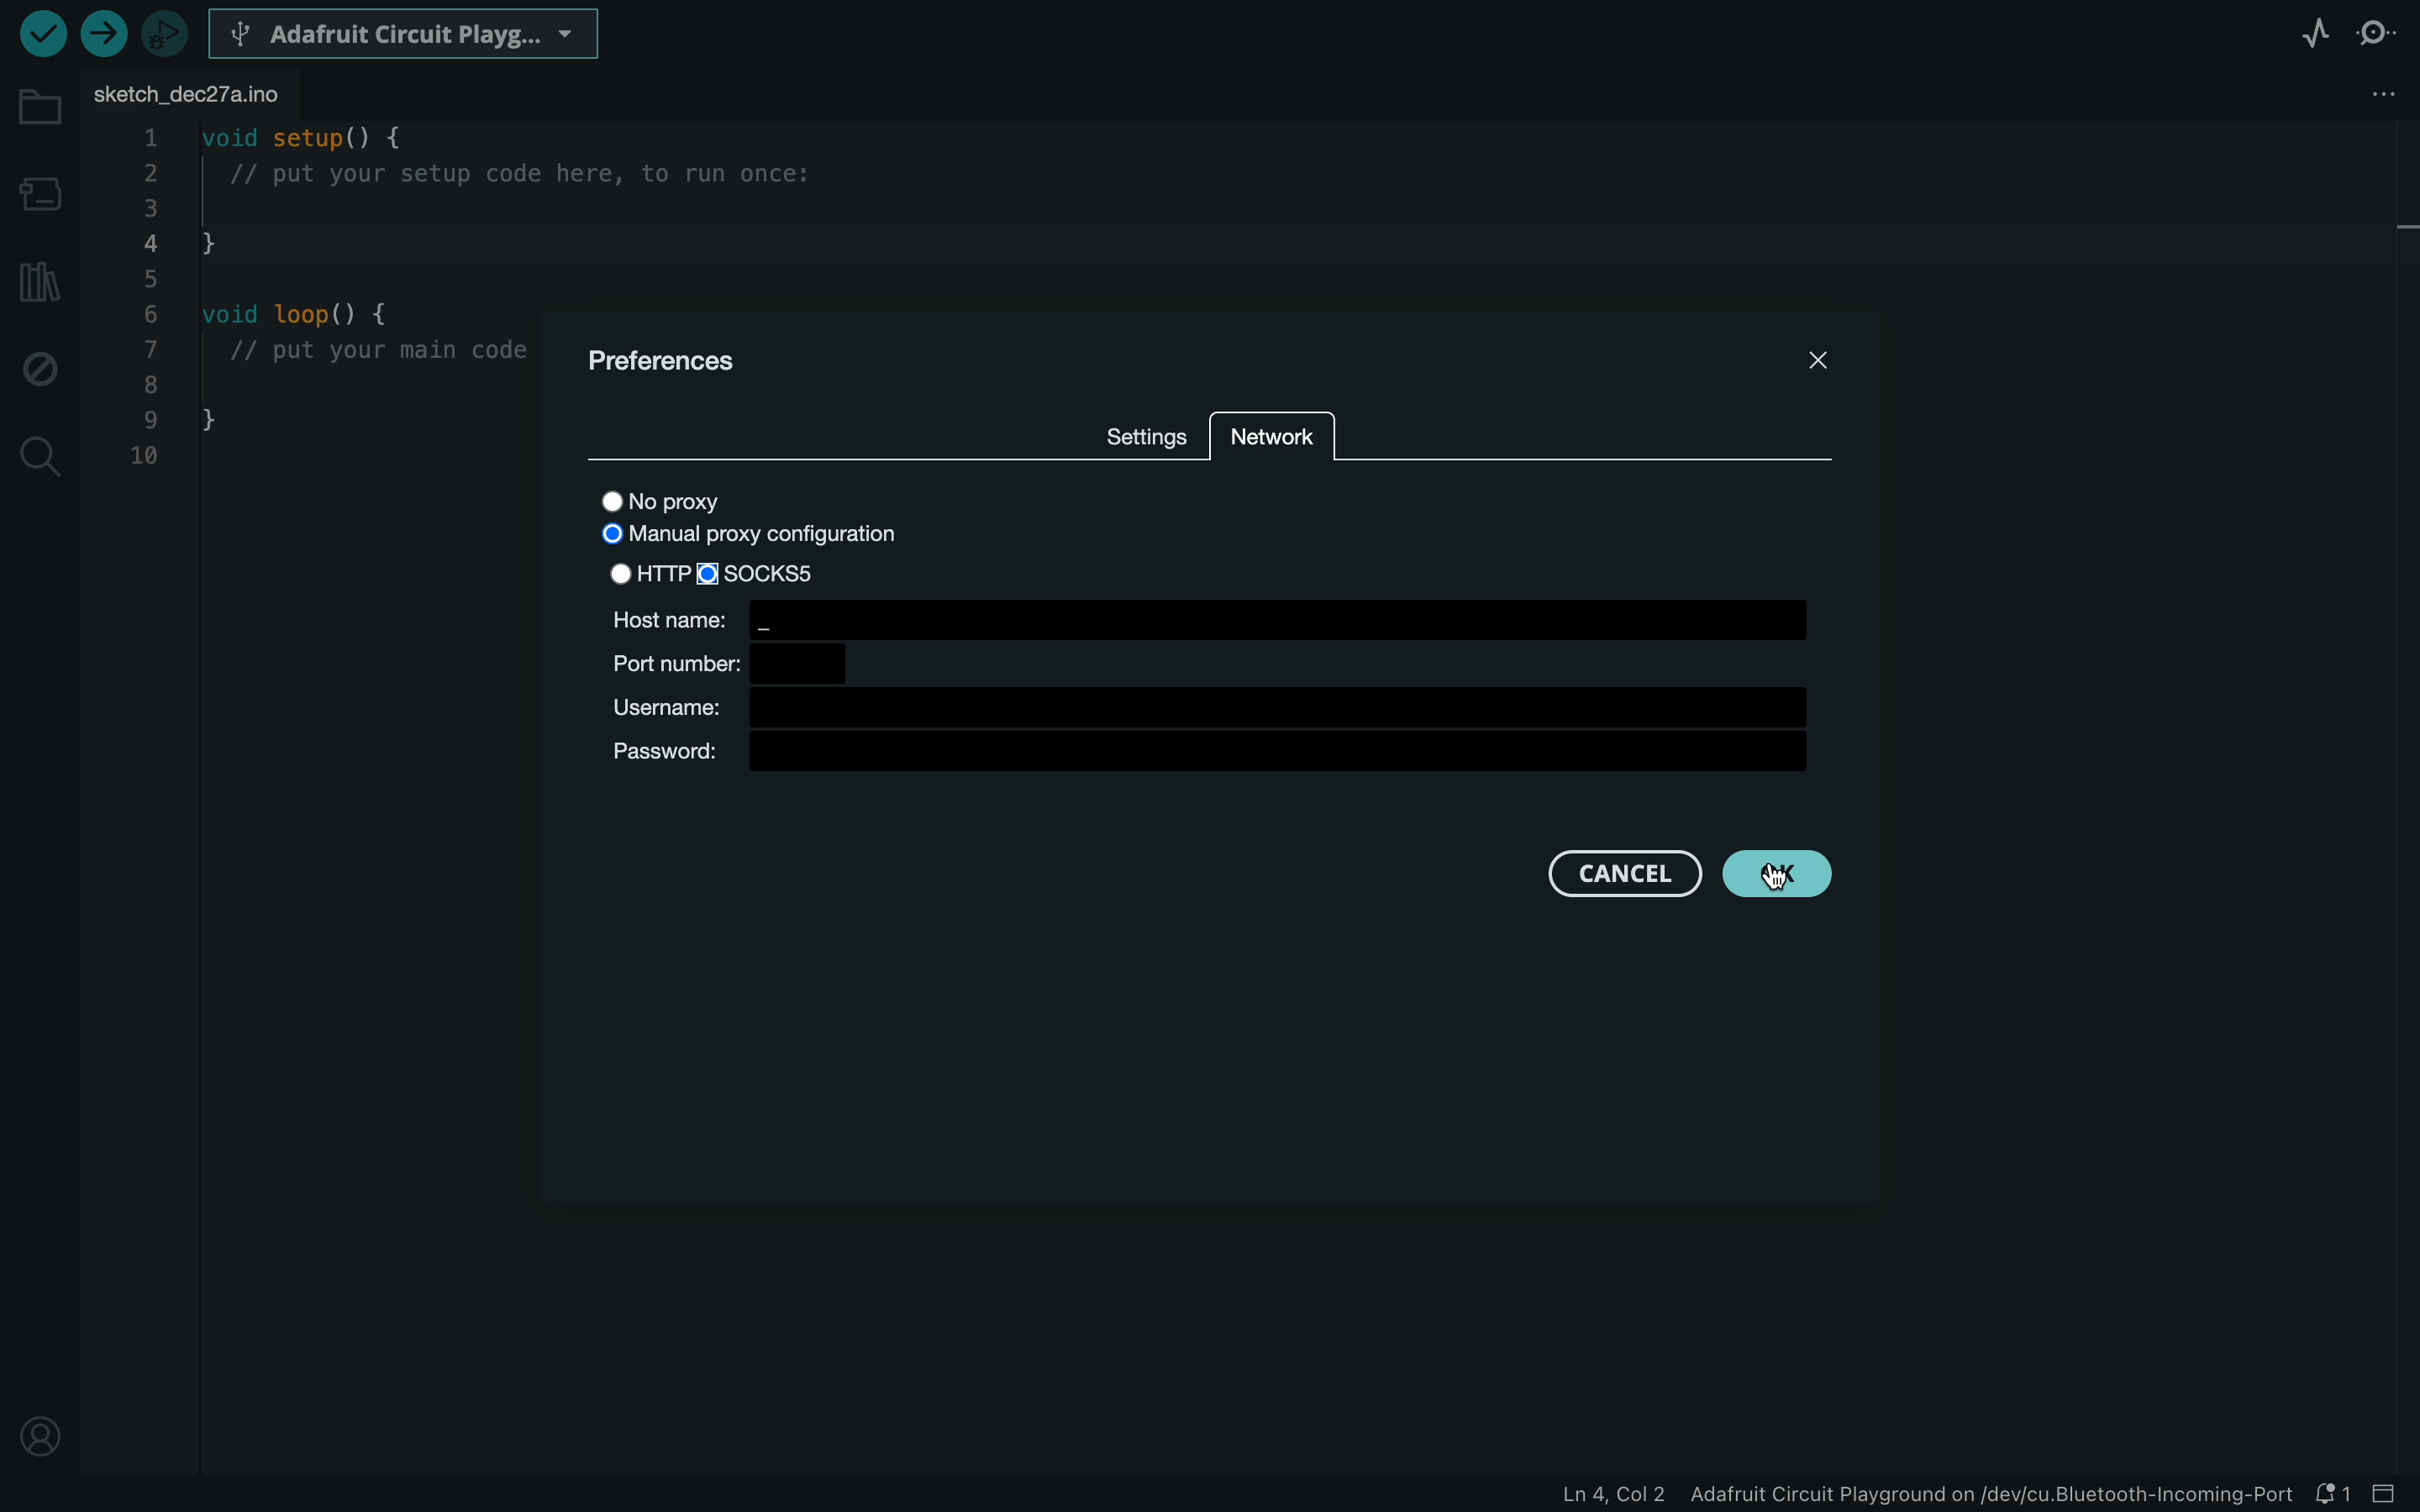 The width and height of the screenshot is (2420, 1512). I want to click on prefernces, so click(680, 365).